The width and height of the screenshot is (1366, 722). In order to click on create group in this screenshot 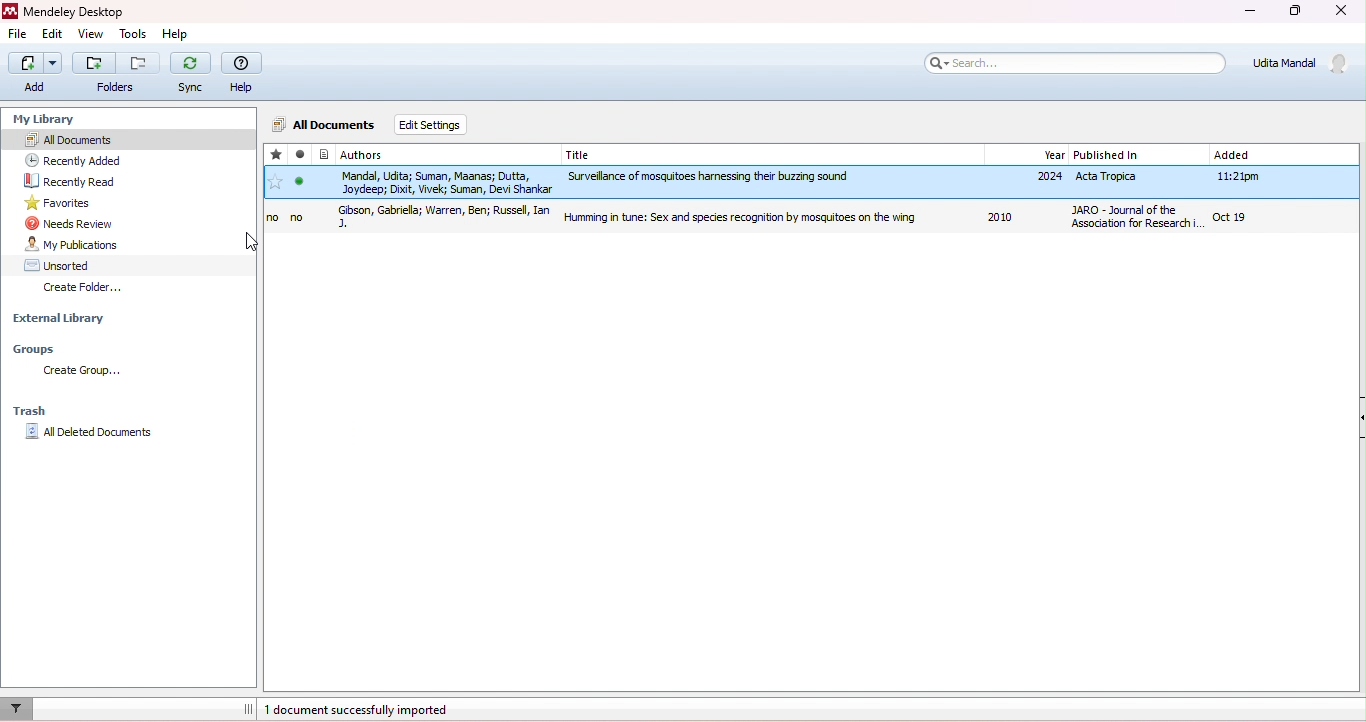, I will do `click(86, 372)`.